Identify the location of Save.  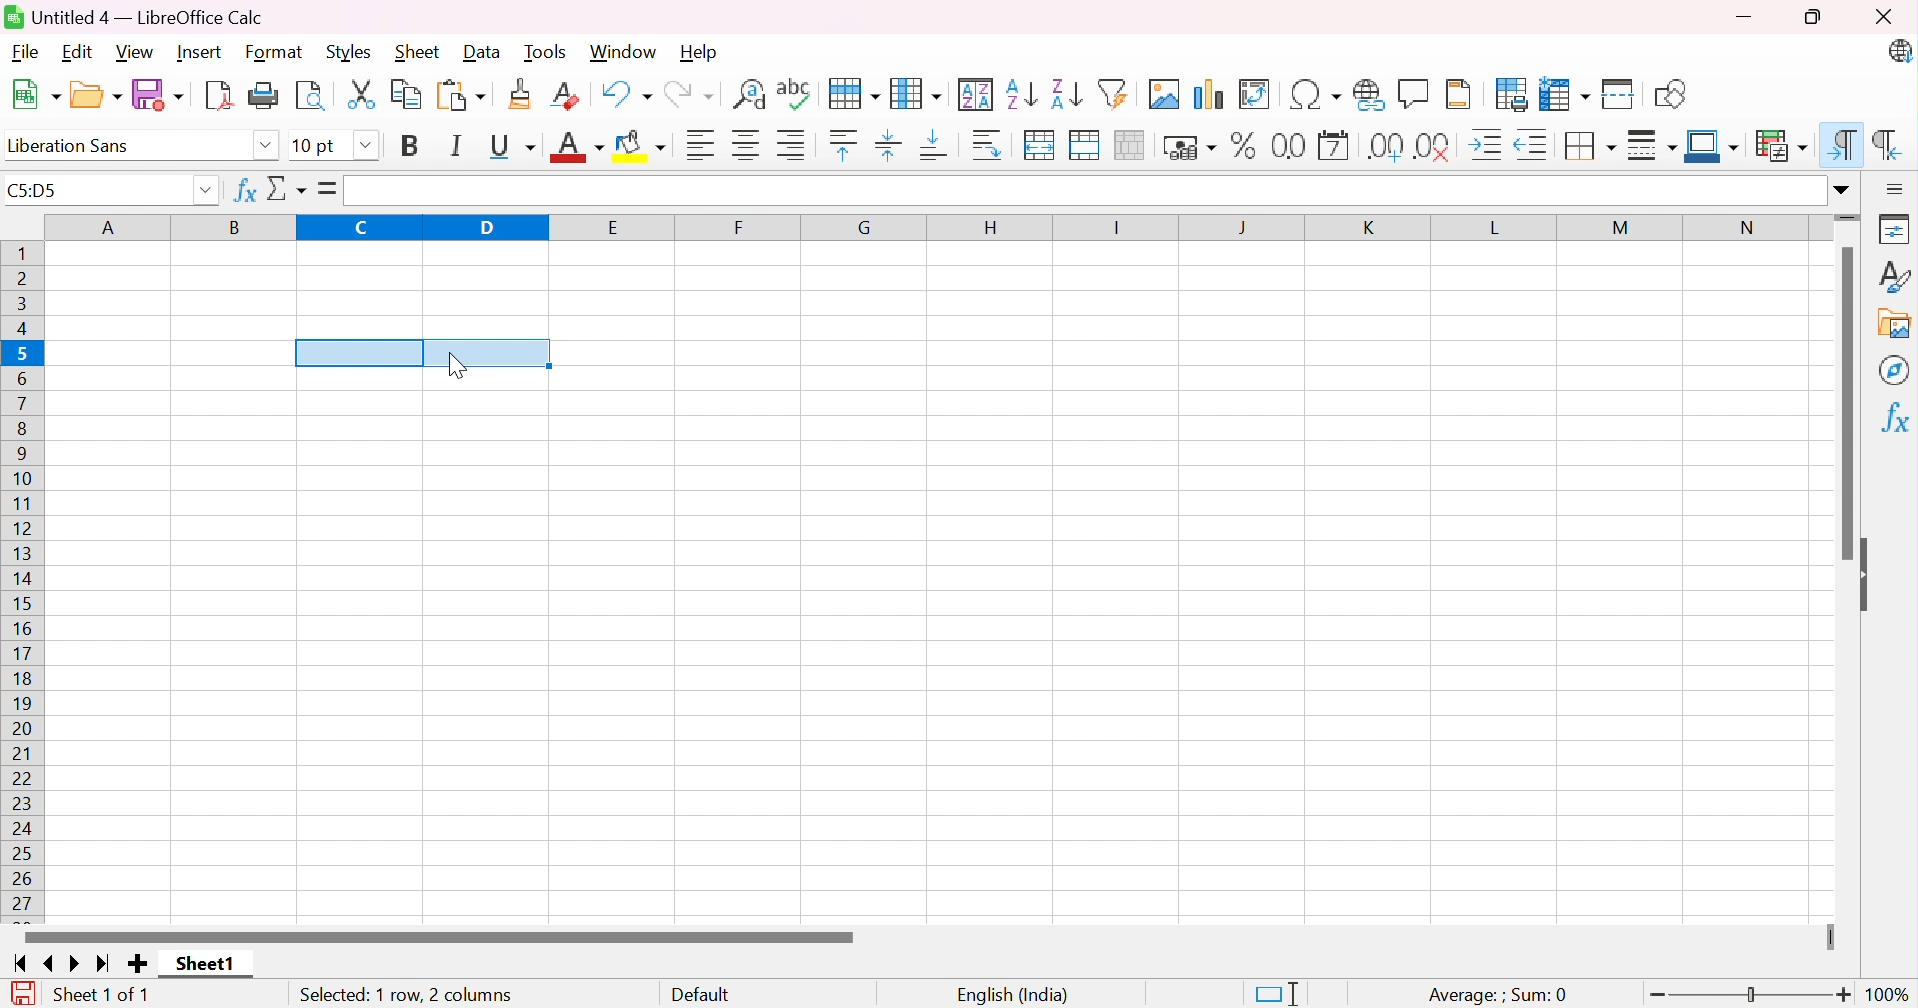
(159, 94).